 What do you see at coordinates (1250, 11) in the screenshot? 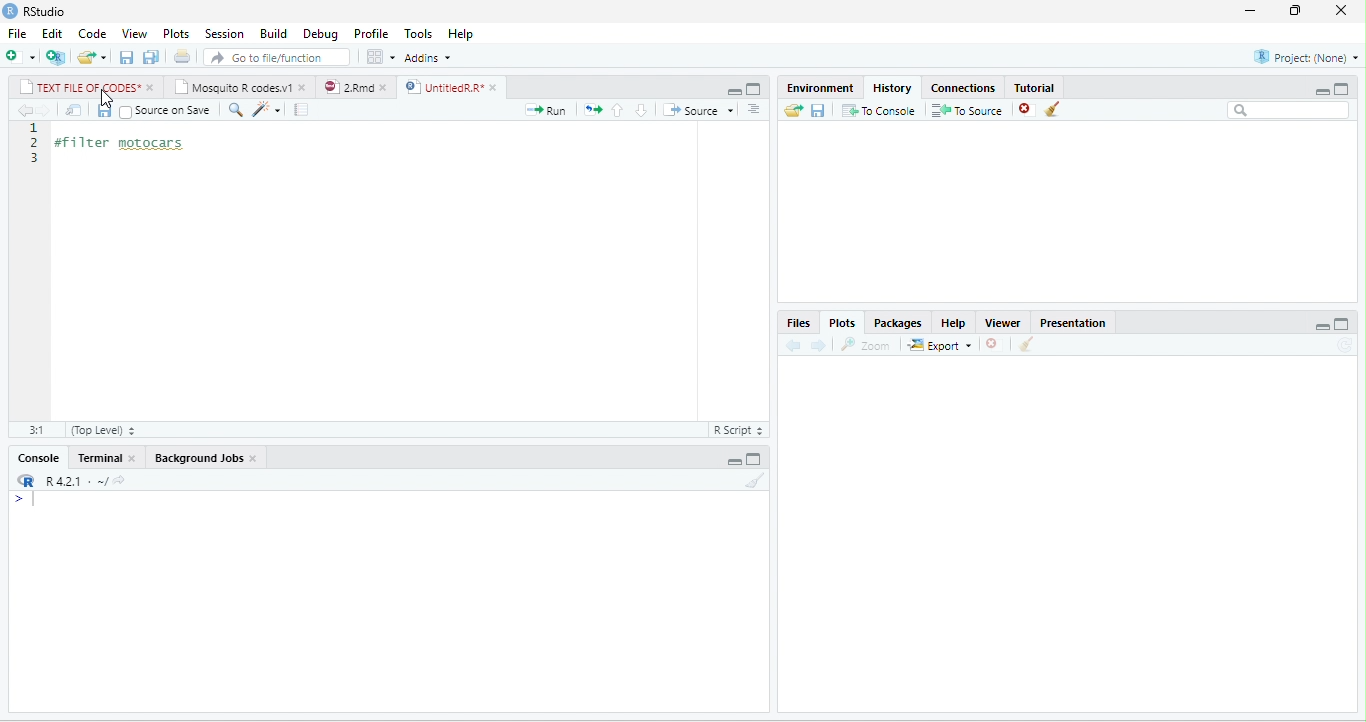
I see `minimize` at bounding box center [1250, 11].